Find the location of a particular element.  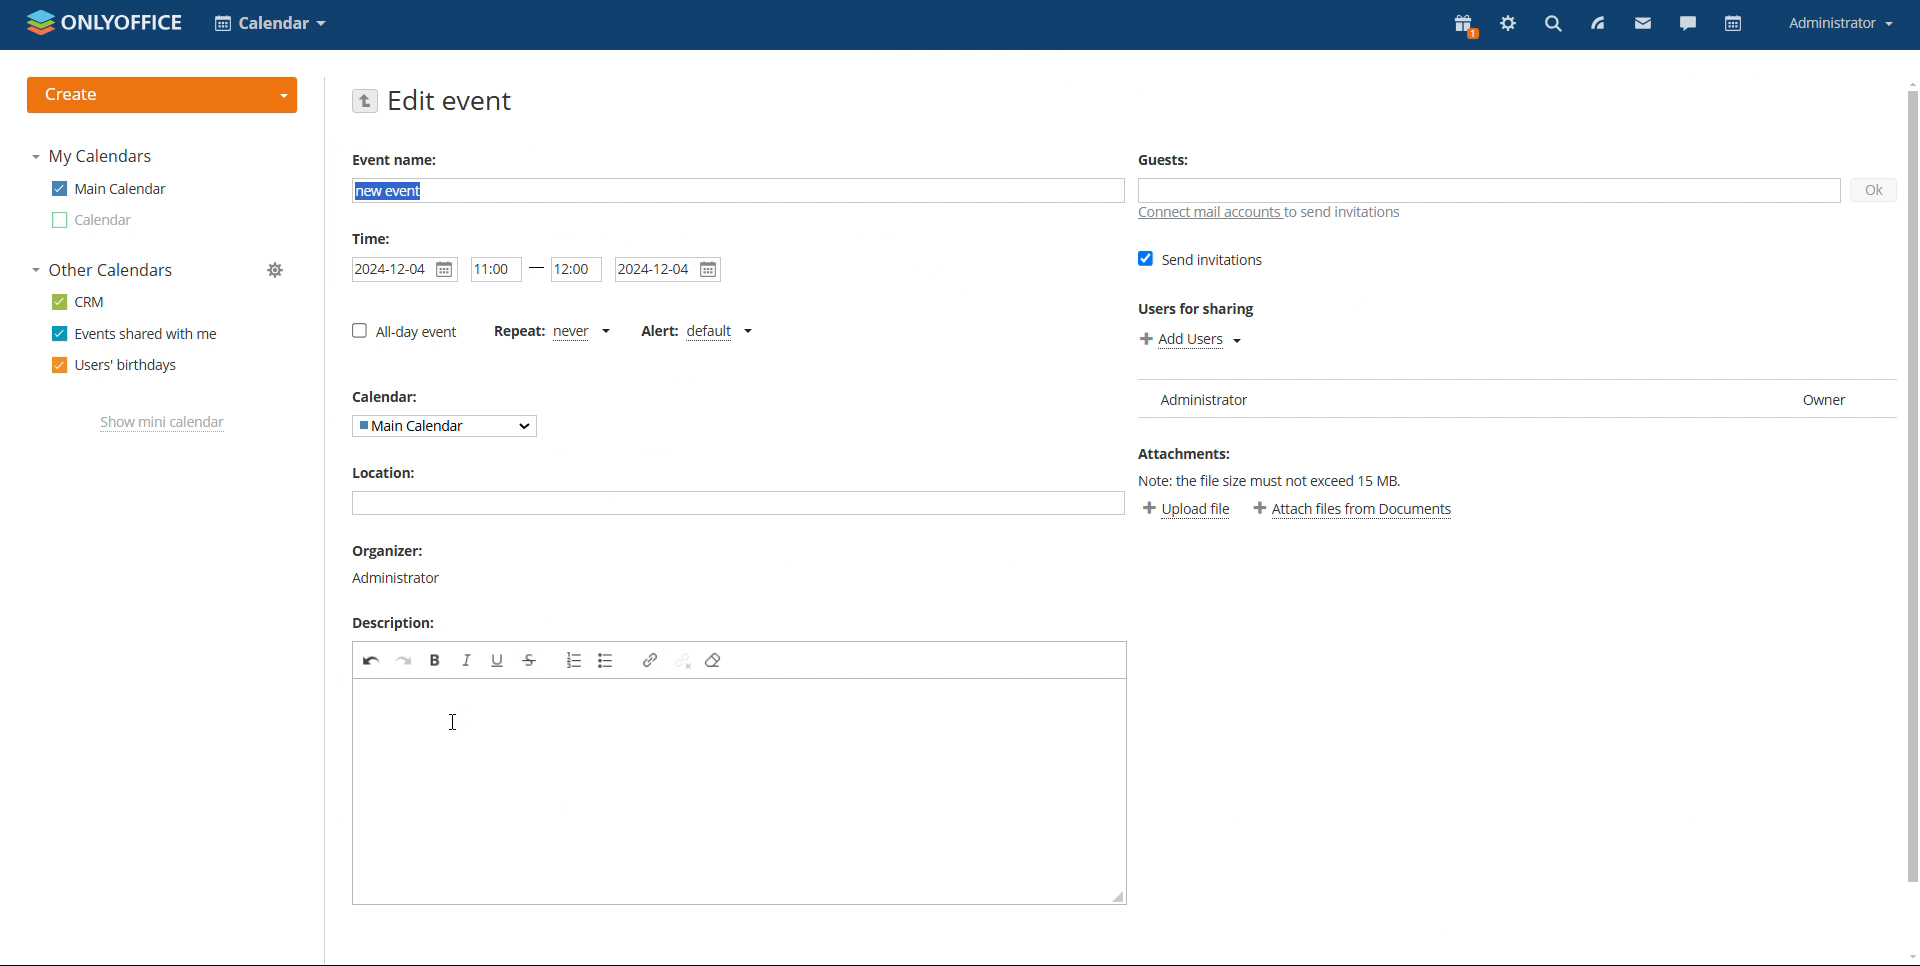

end time is located at coordinates (577, 269).